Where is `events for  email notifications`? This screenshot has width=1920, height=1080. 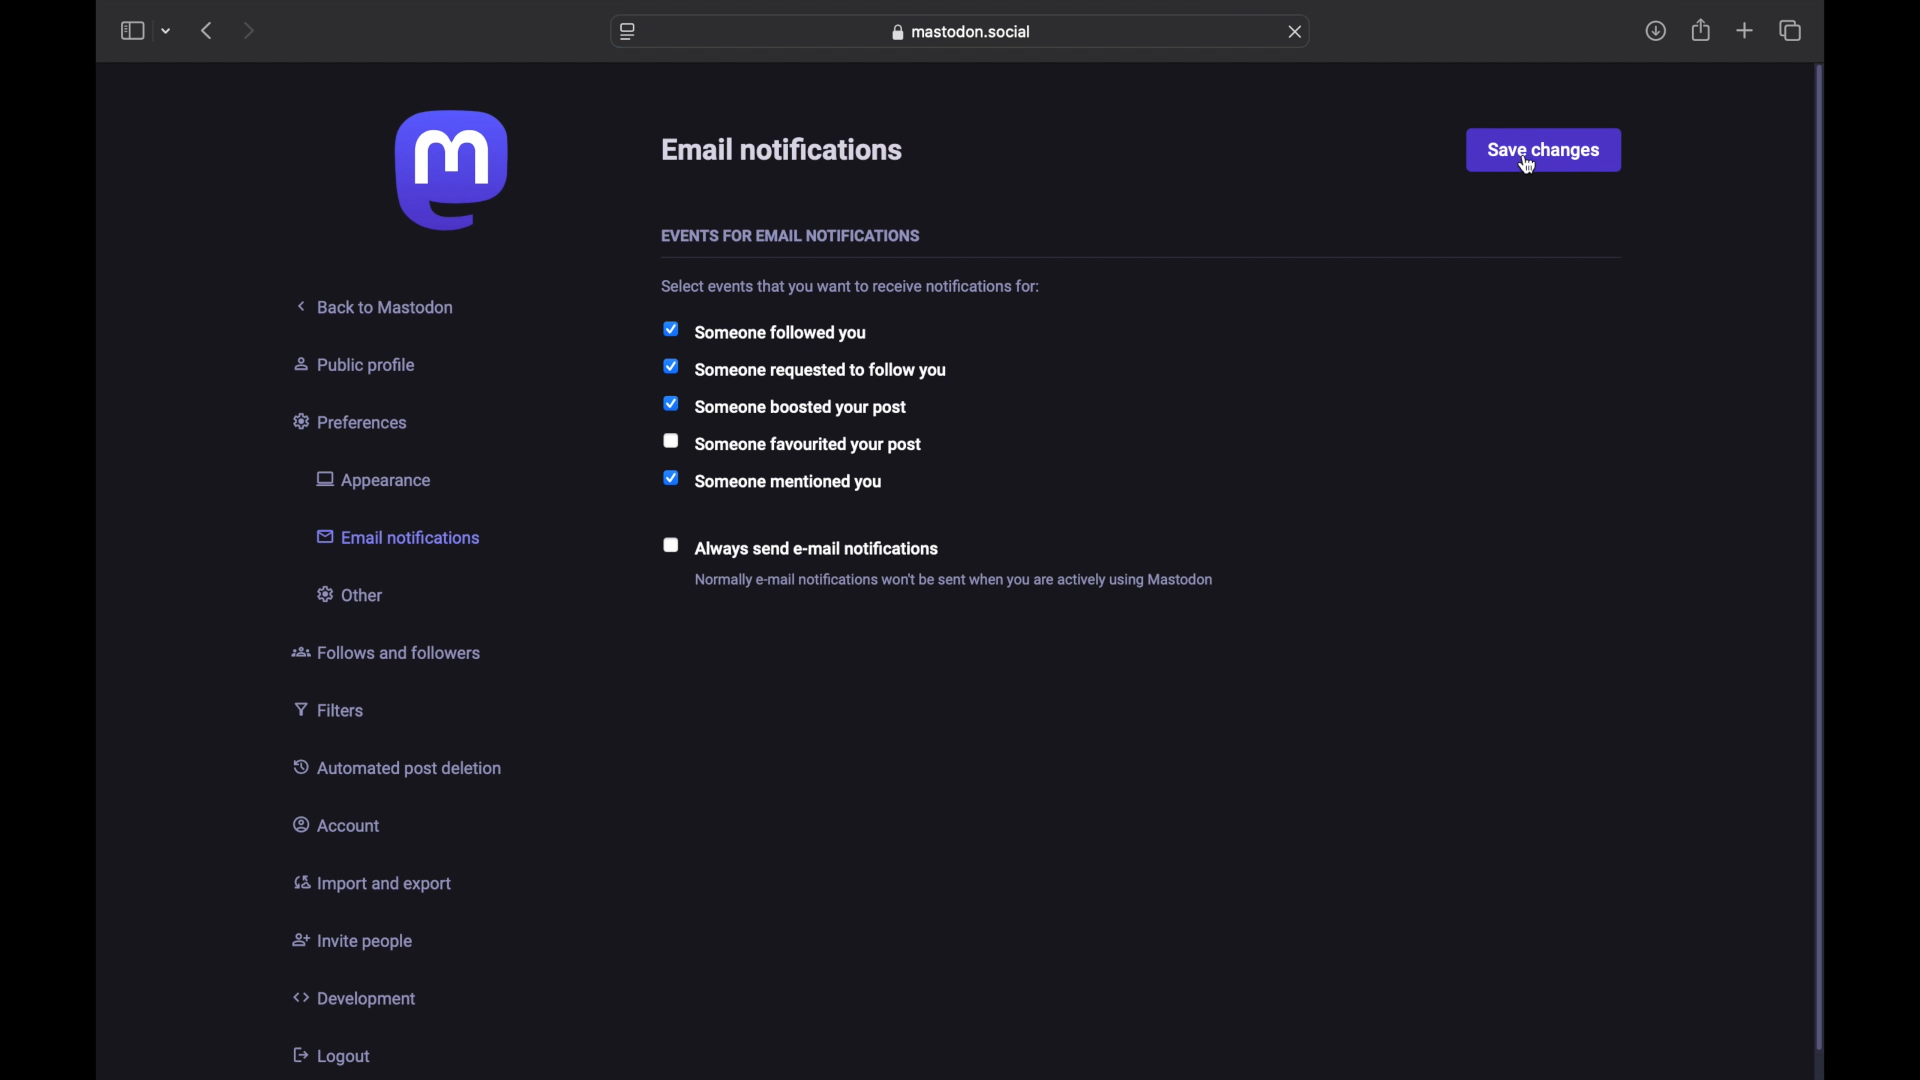 events for  email notifications is located at coordinates (790, 237).